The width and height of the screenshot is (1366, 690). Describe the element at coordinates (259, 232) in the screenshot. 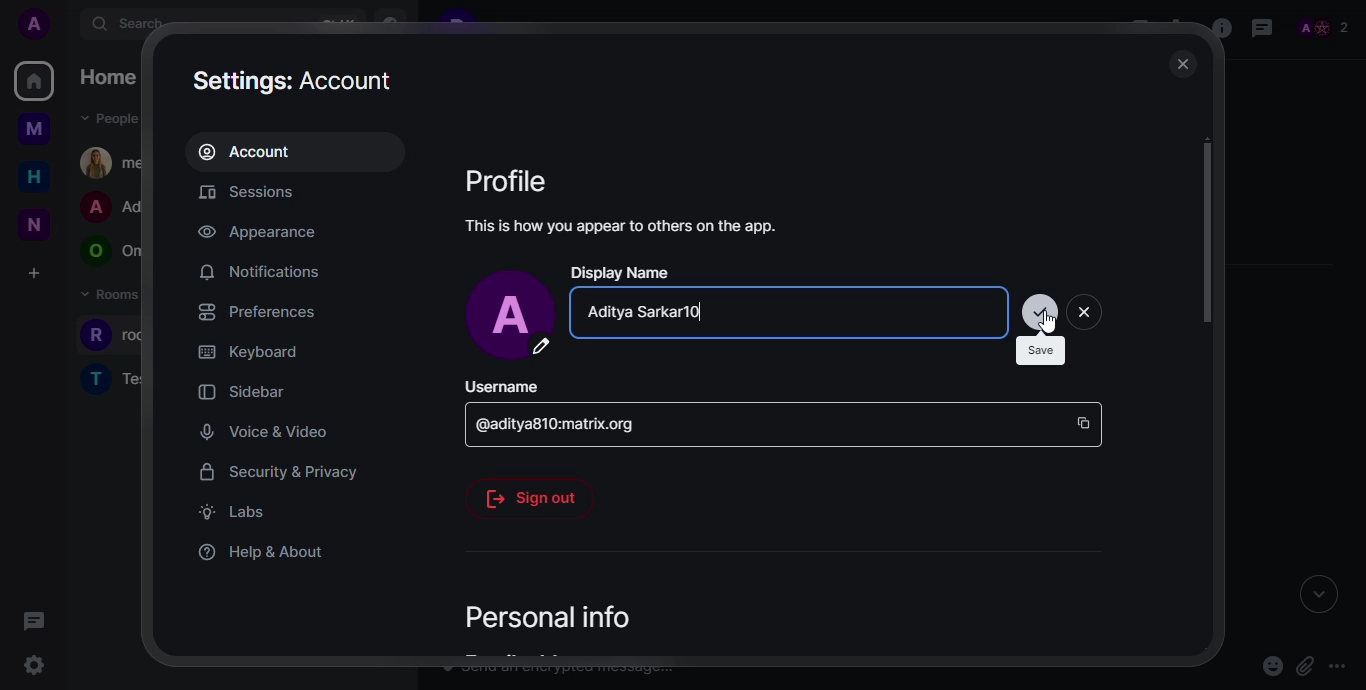

I see `appearance` at that location.